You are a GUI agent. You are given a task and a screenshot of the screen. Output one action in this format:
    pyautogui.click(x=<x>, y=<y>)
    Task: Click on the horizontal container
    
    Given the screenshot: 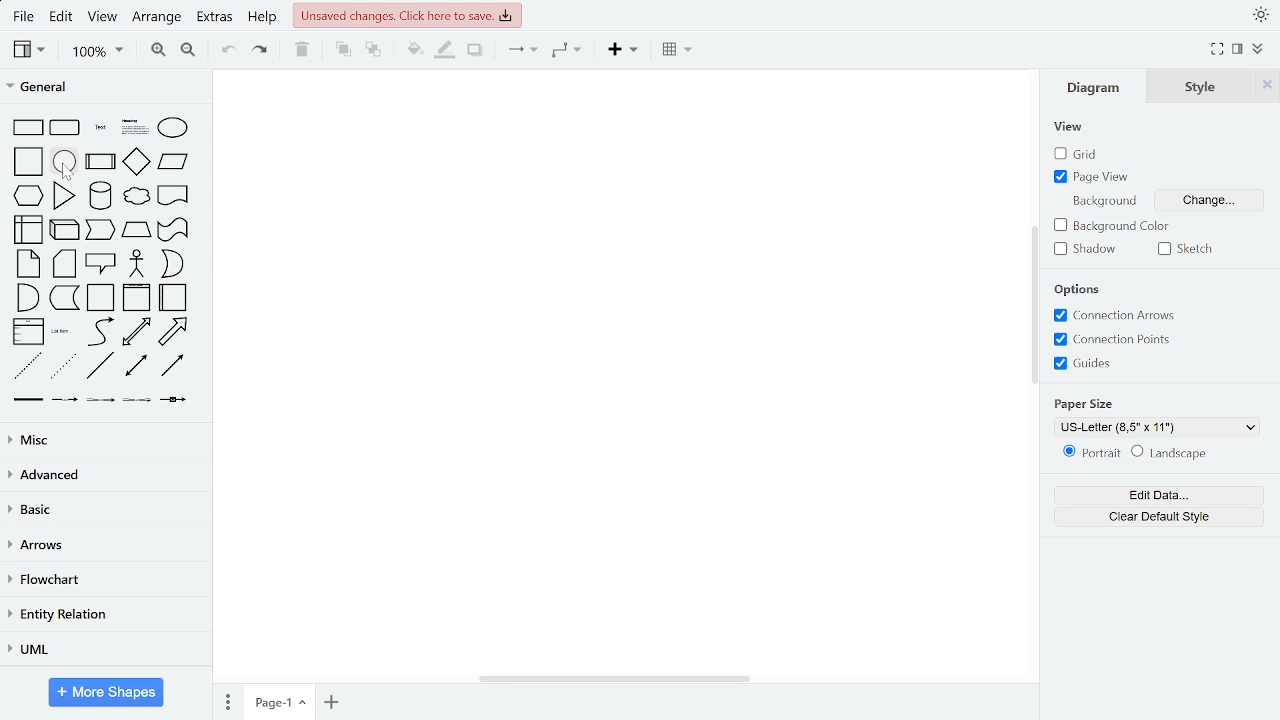 What is the action you would take?
    pyautogui.click(x=174, y=297)
    